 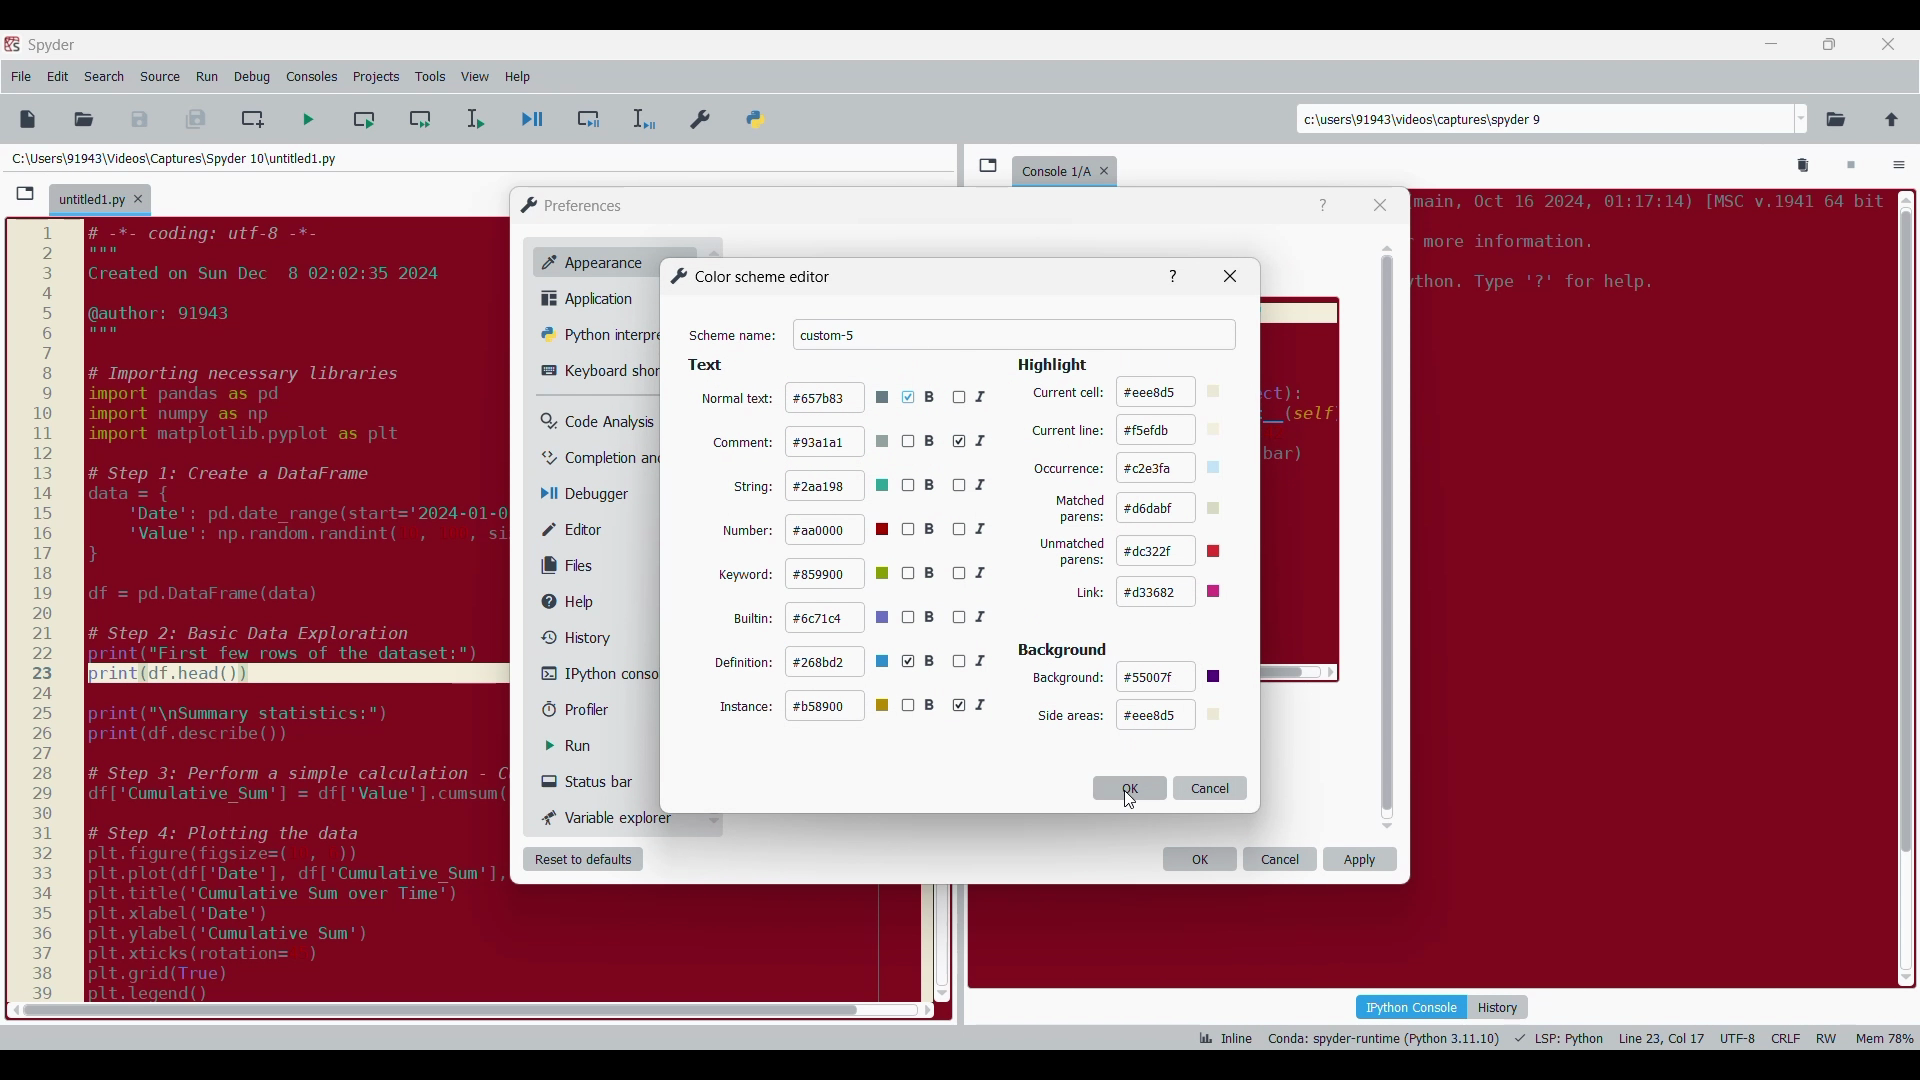 What do you see at coordinates (973, 530) in the screenshot?
I see `I` at bounding box center [973, 530].